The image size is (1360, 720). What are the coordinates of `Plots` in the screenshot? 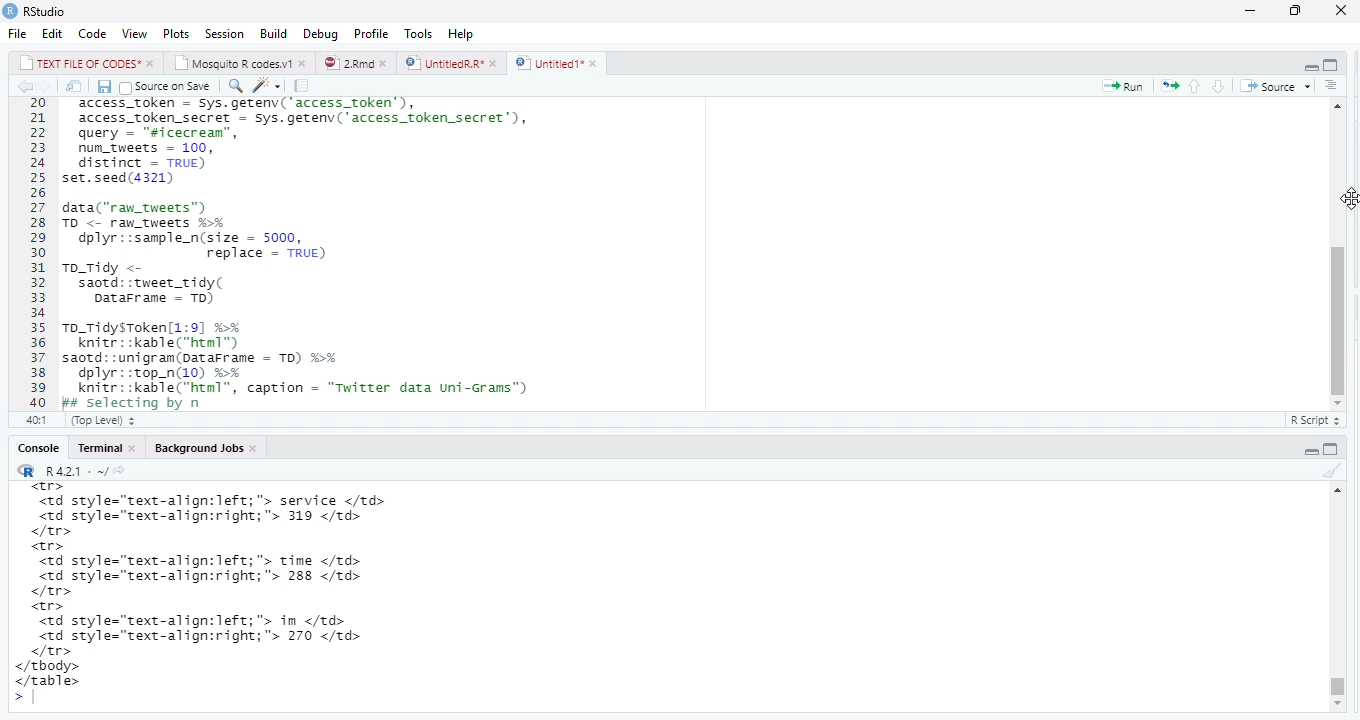 It's located at (176, 32).